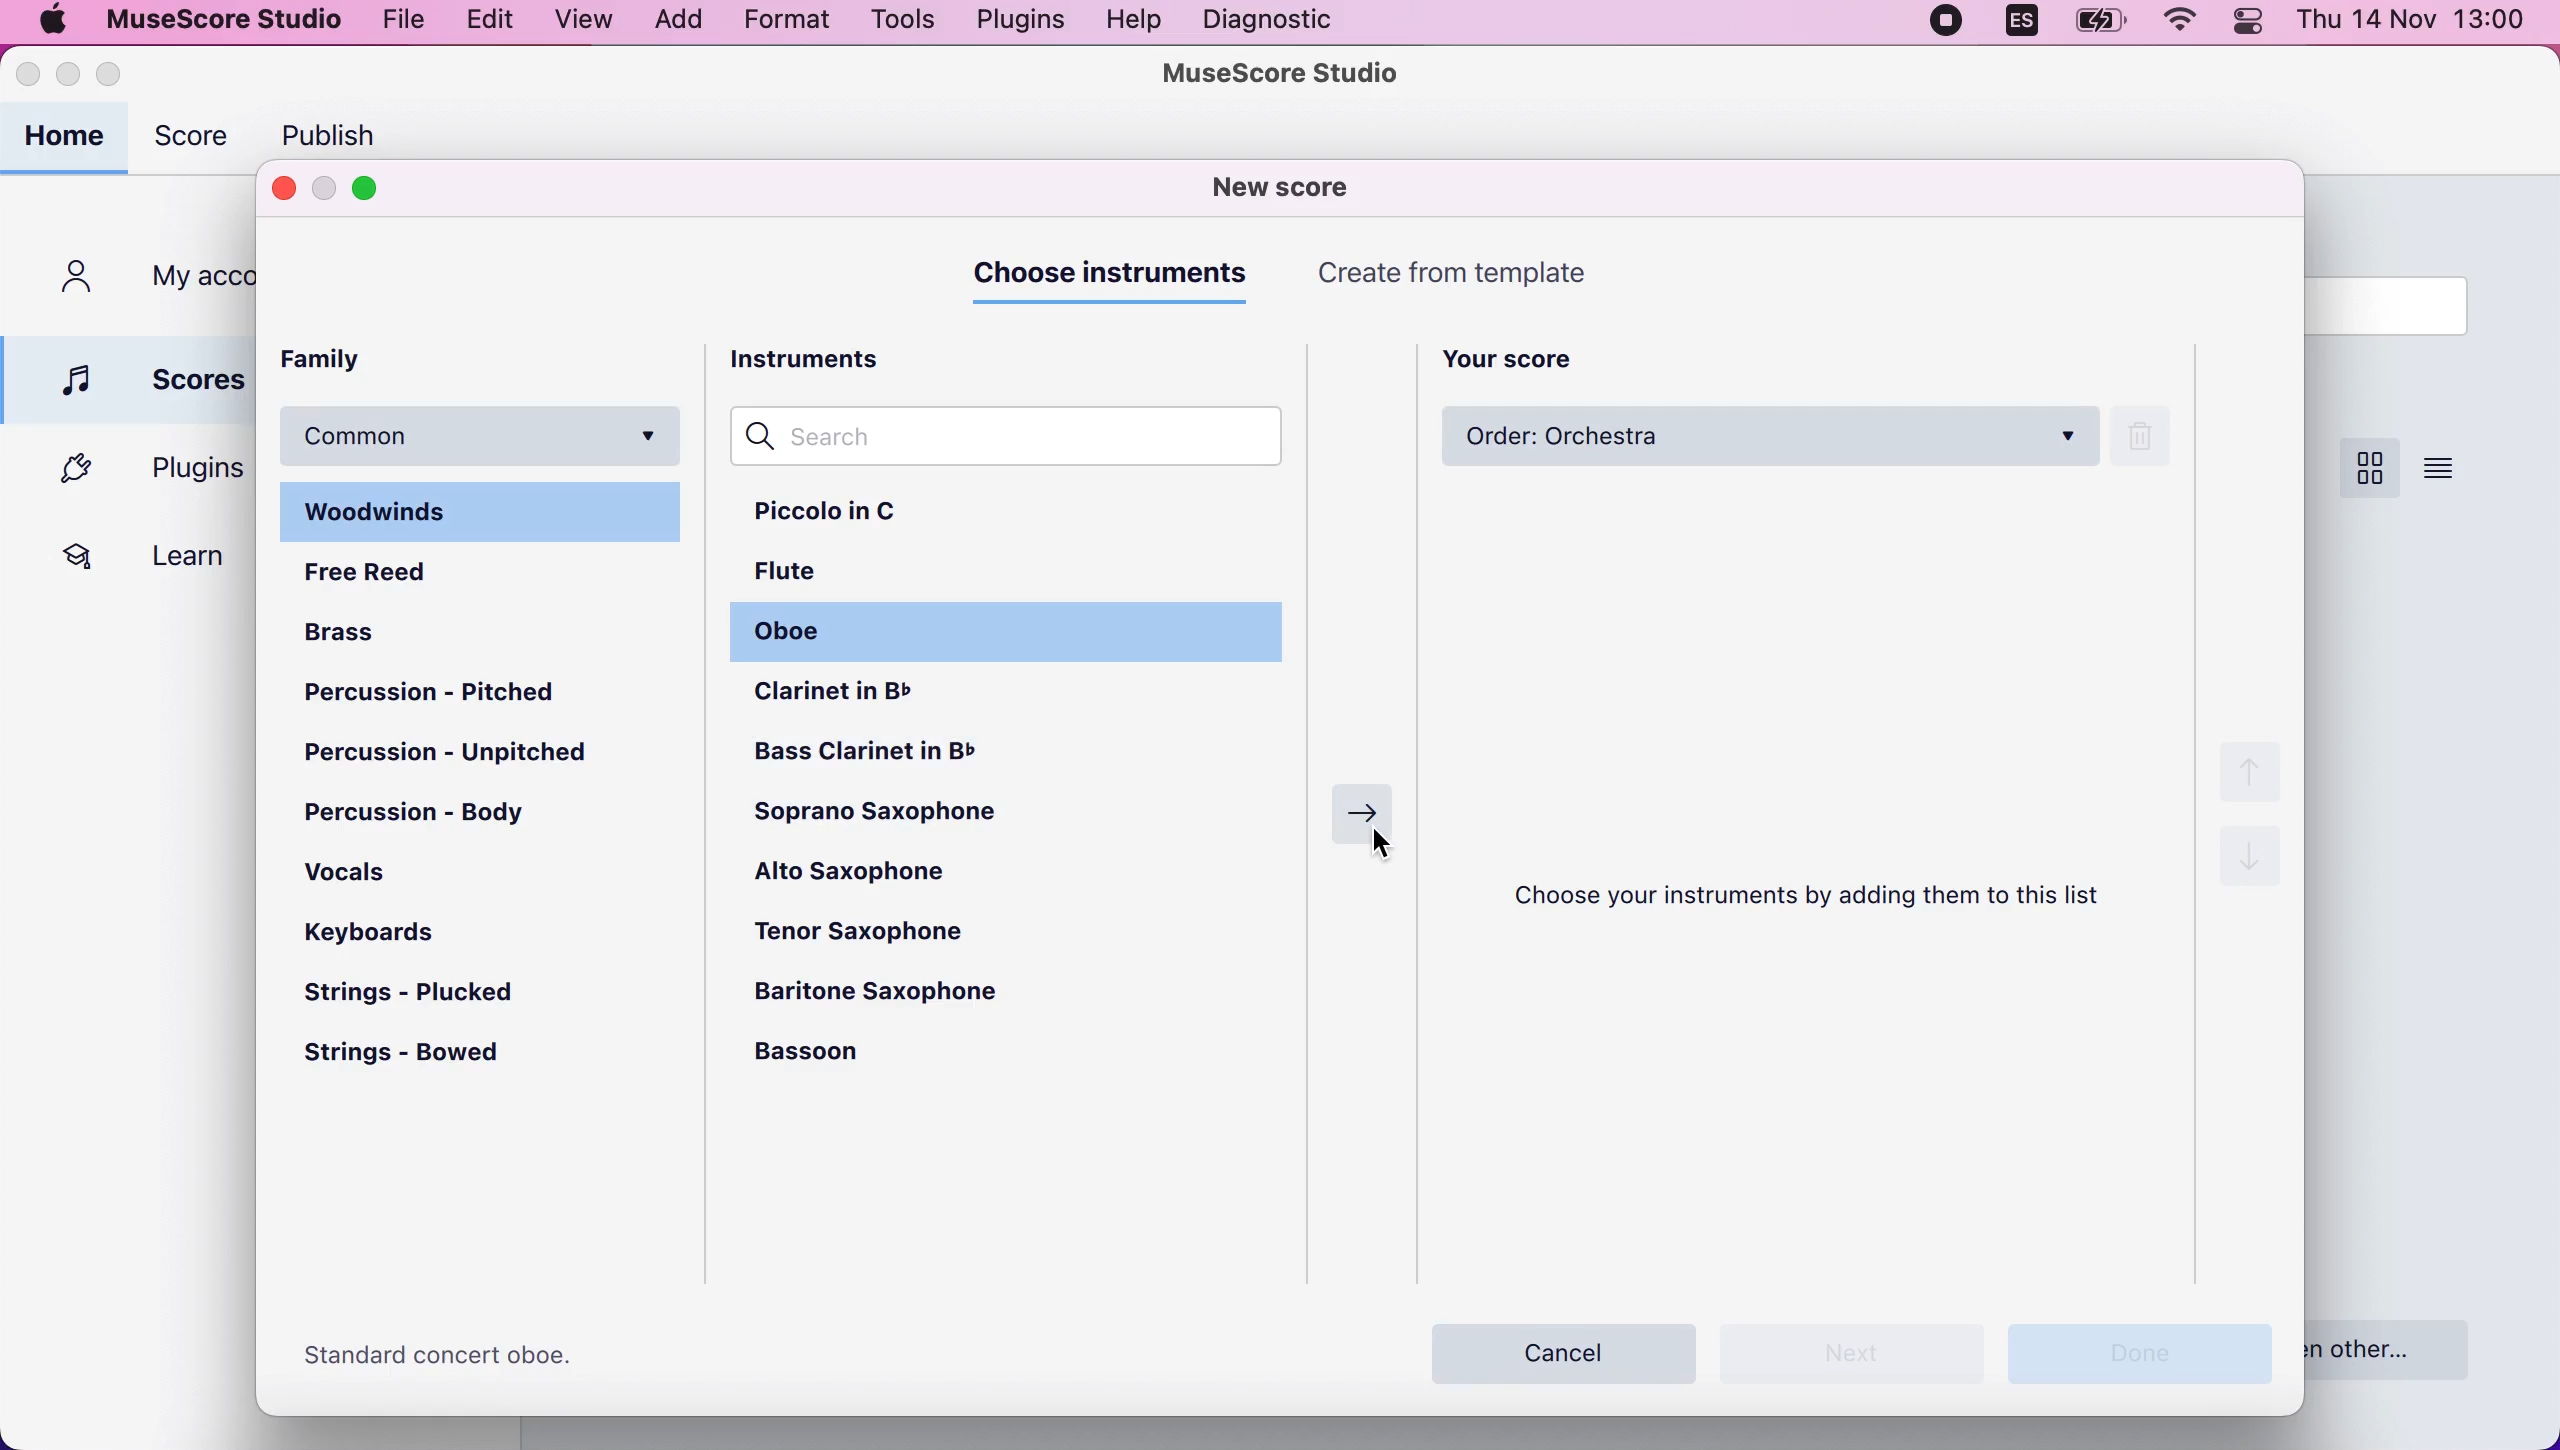 The height and width of the screenshot is (1450, 2560). I want to click on wifi, so click(2186, 26).